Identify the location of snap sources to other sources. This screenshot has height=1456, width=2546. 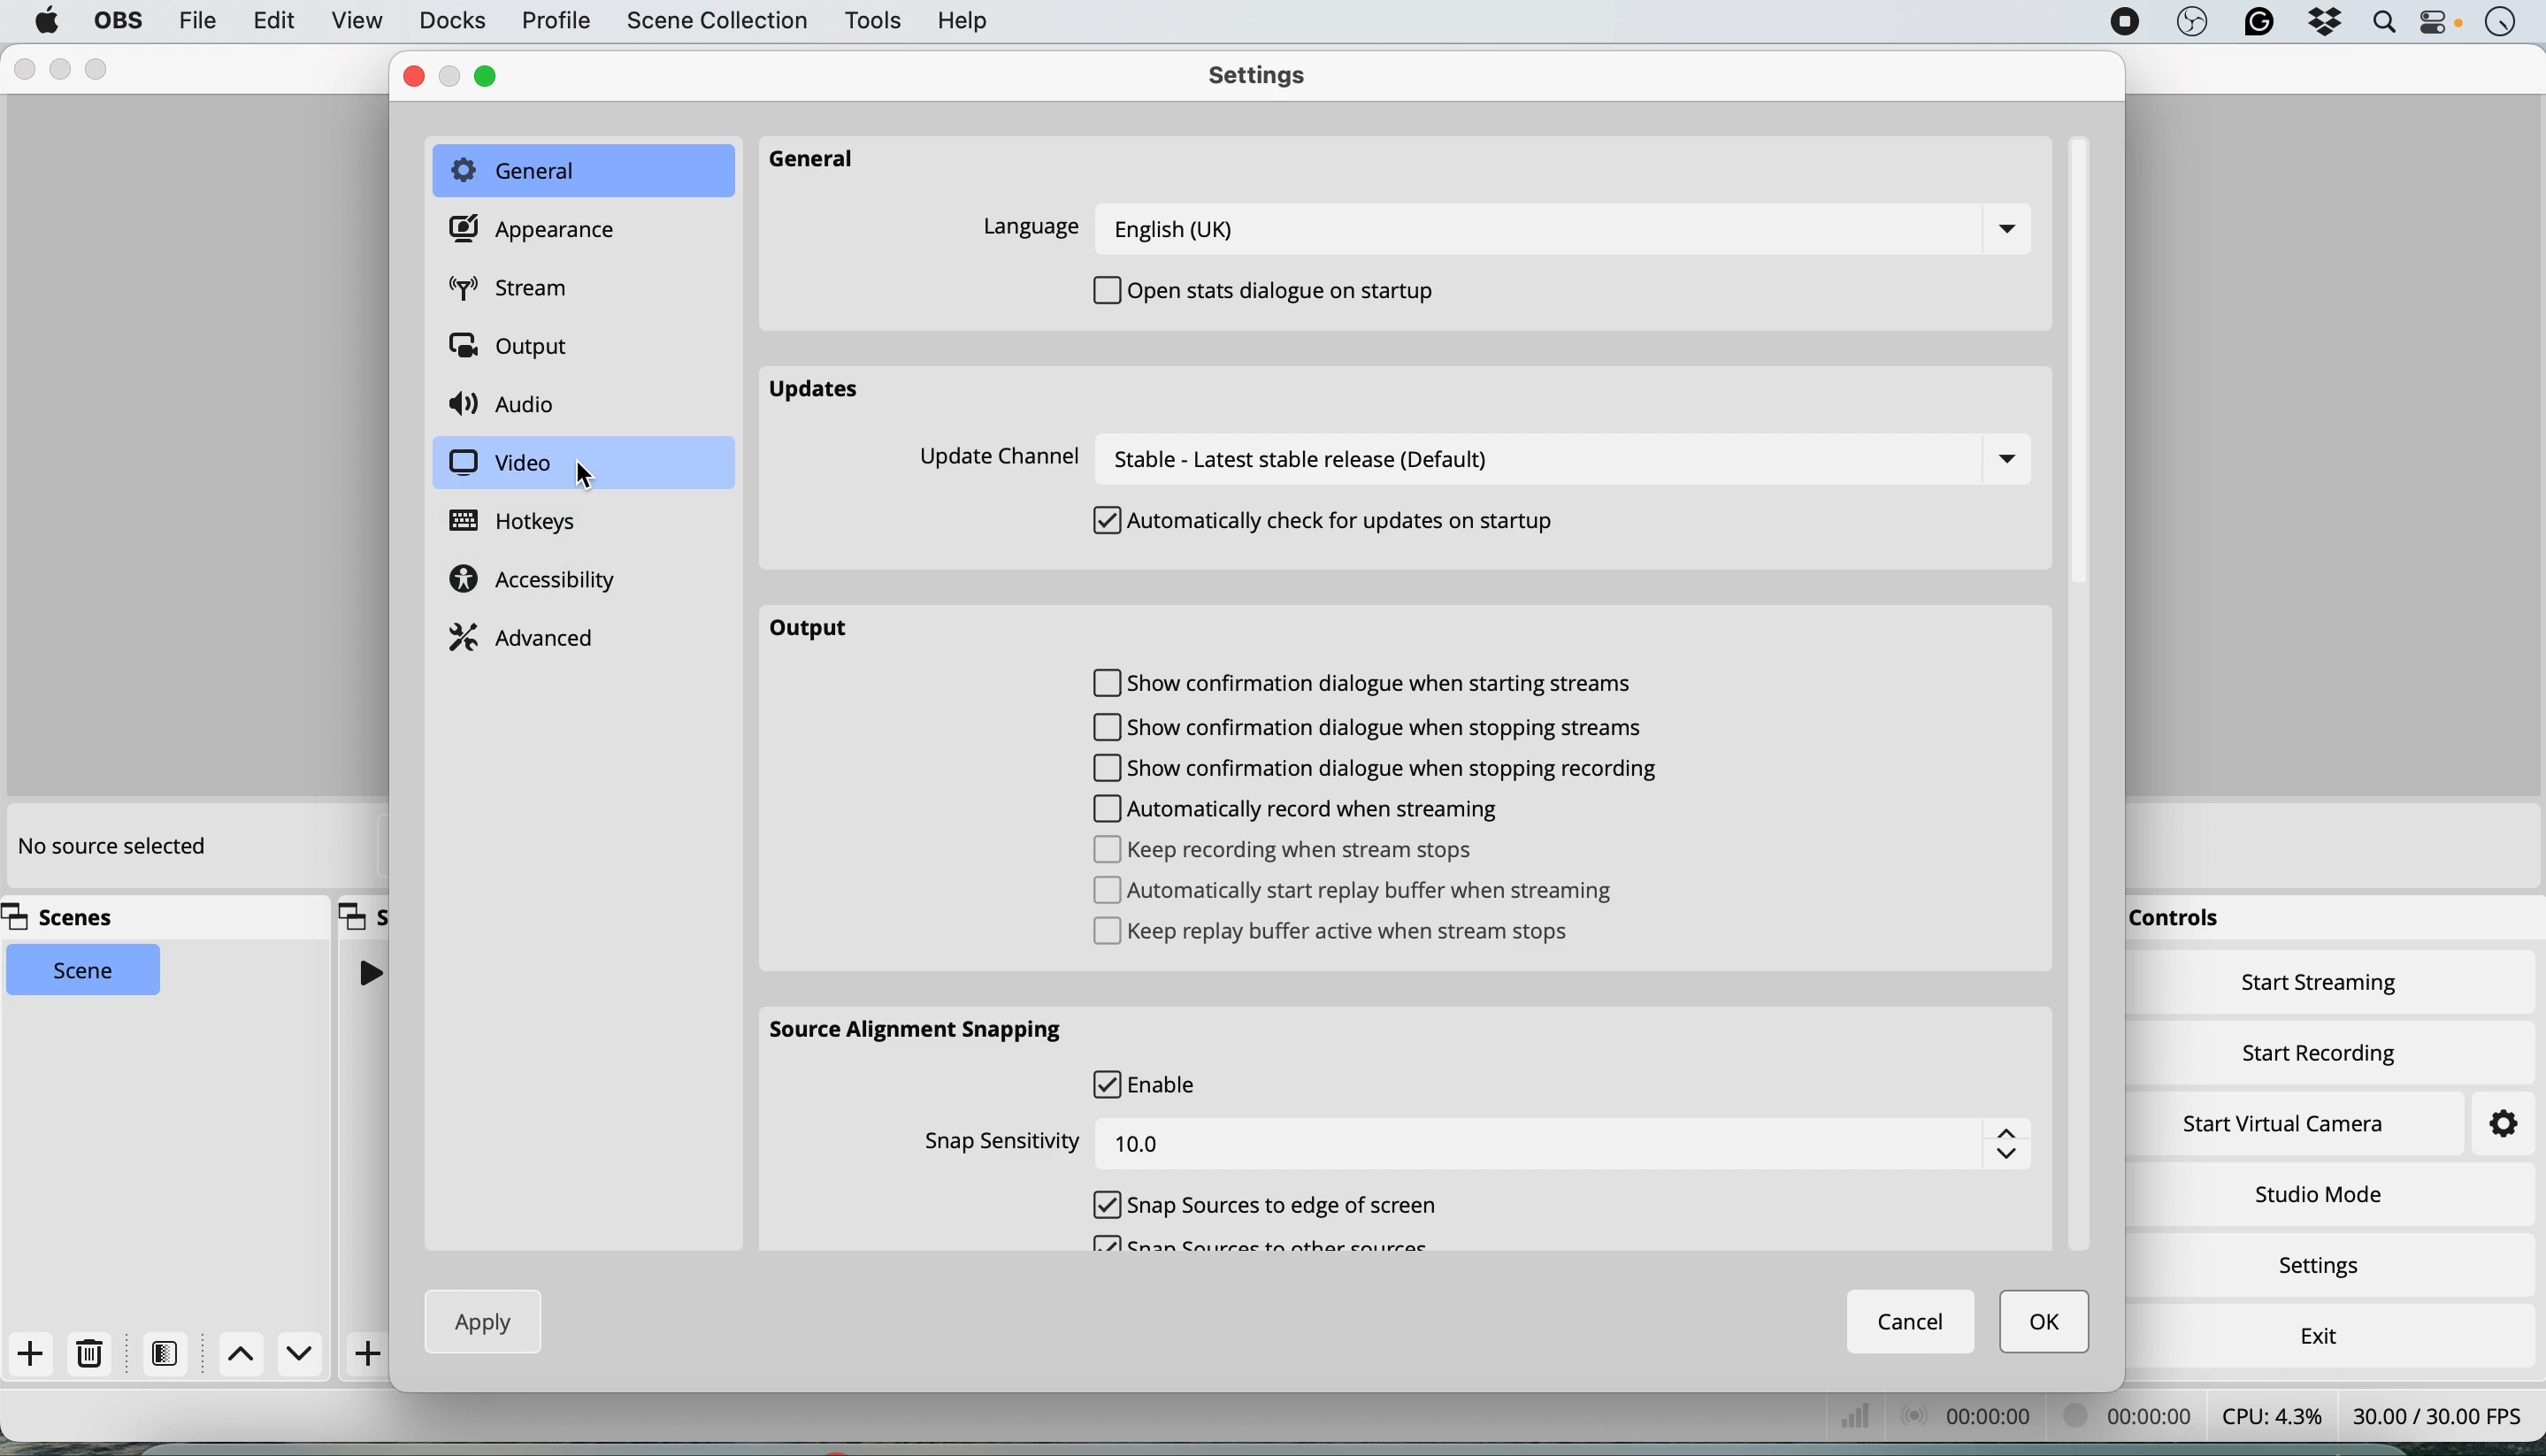
(1264, 1250).